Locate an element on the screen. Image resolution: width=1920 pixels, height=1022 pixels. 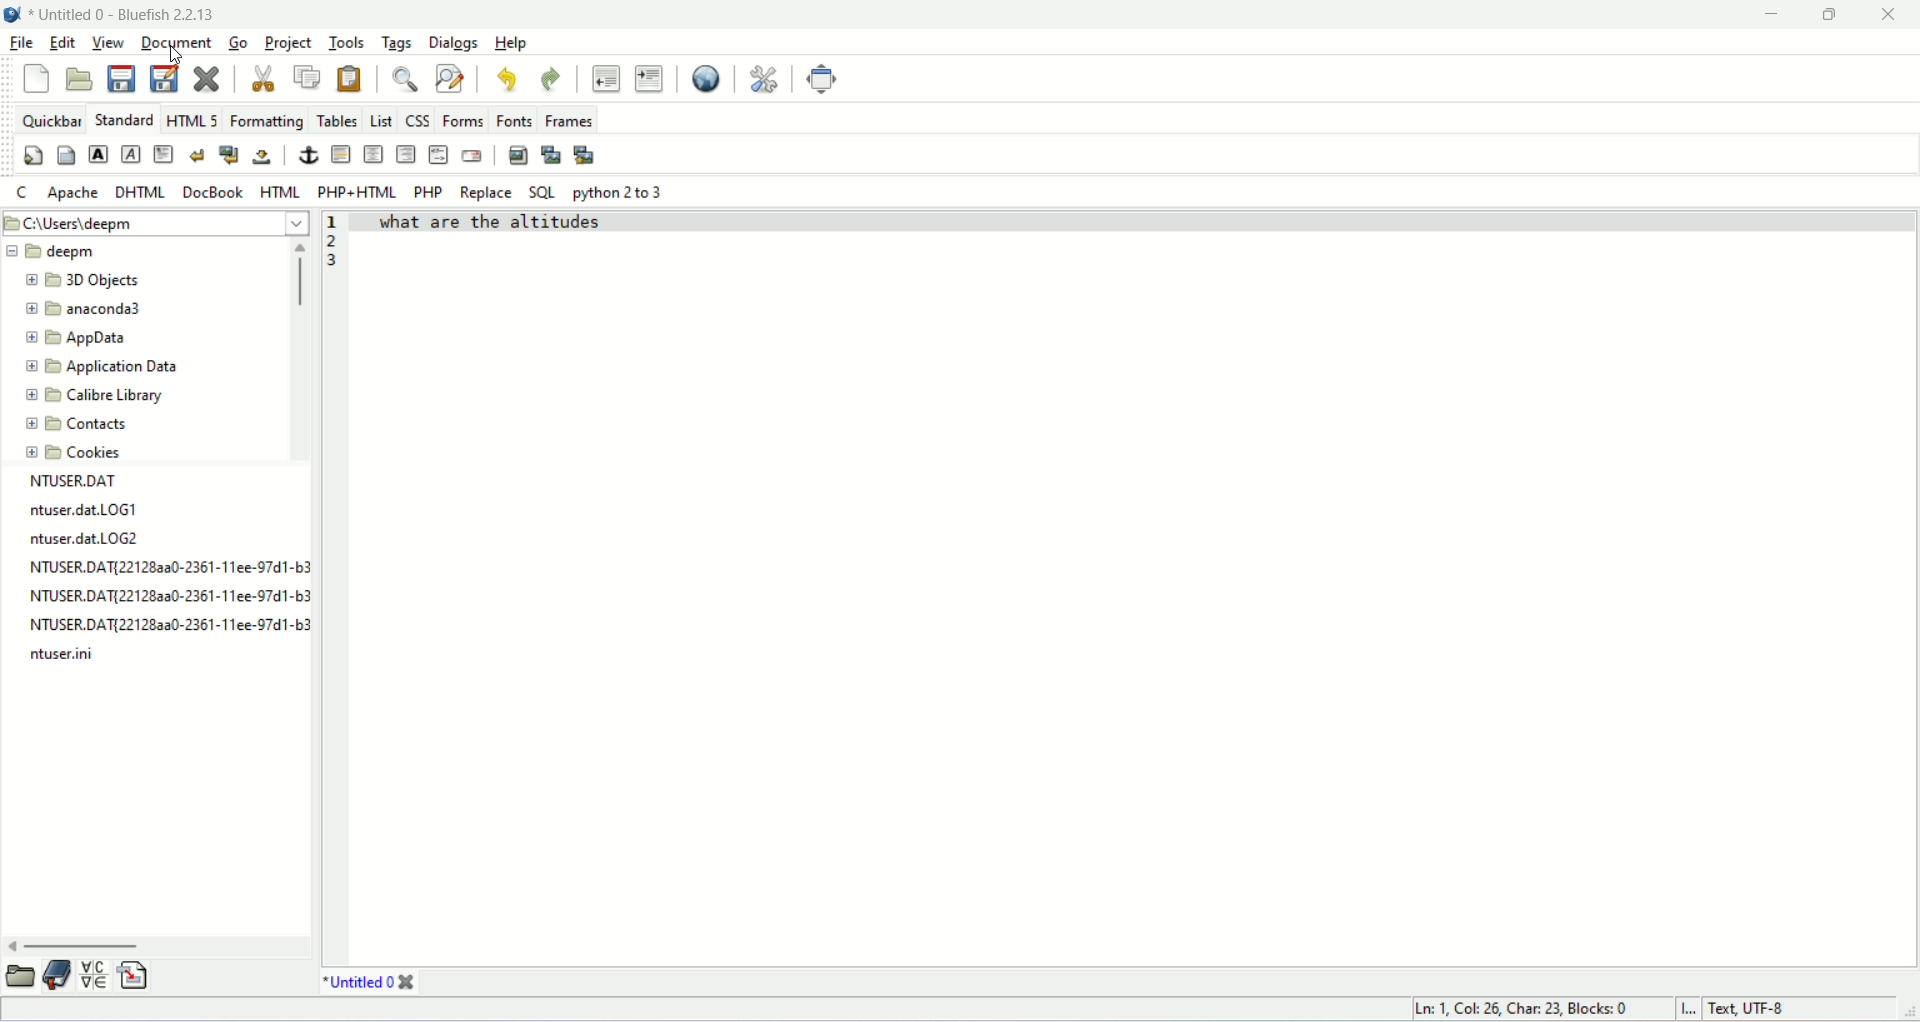
text, UTF-8 is located at coordinates (1779, 1009).